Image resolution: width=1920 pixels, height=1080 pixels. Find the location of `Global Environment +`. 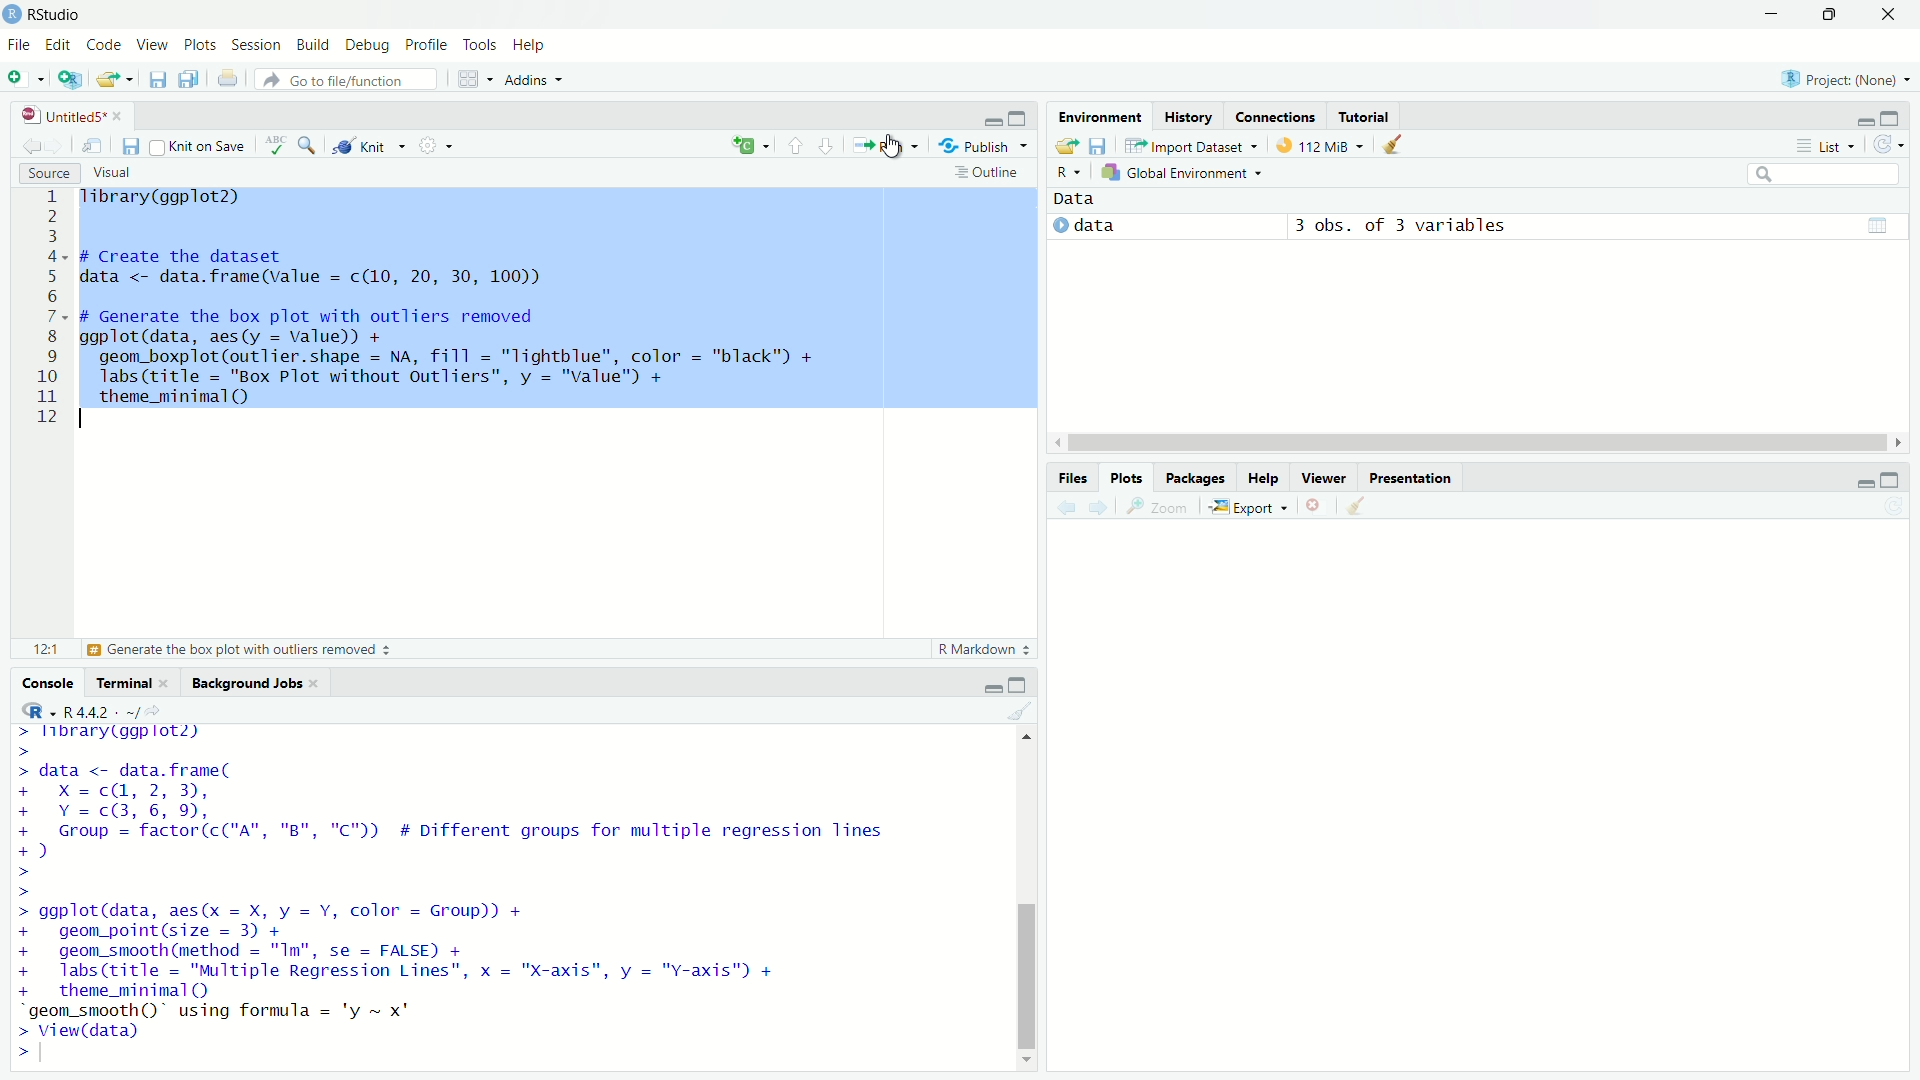

Global Environment + is located at coordinates (1186, 174).